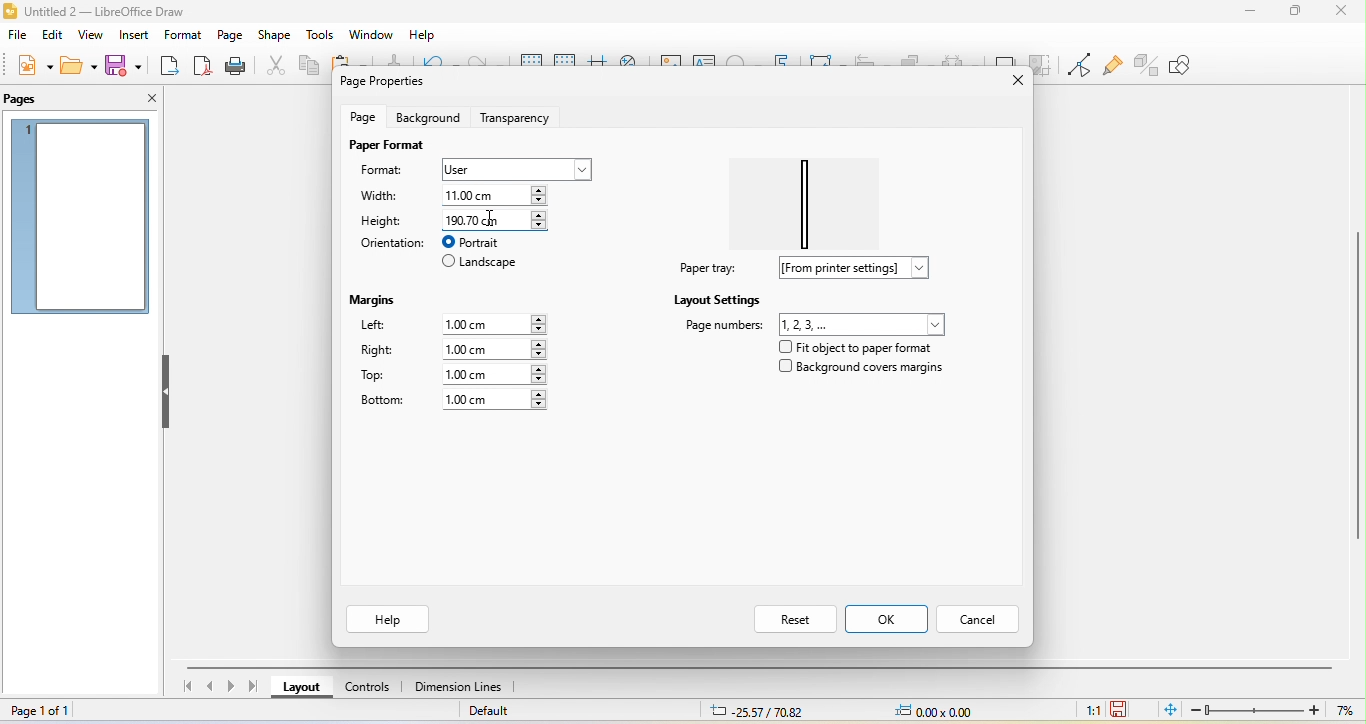 The image size is (1366, 724). Describe the element at coordinates (757, 711) in the screenshot. I see `25.57/70.82` at that location.